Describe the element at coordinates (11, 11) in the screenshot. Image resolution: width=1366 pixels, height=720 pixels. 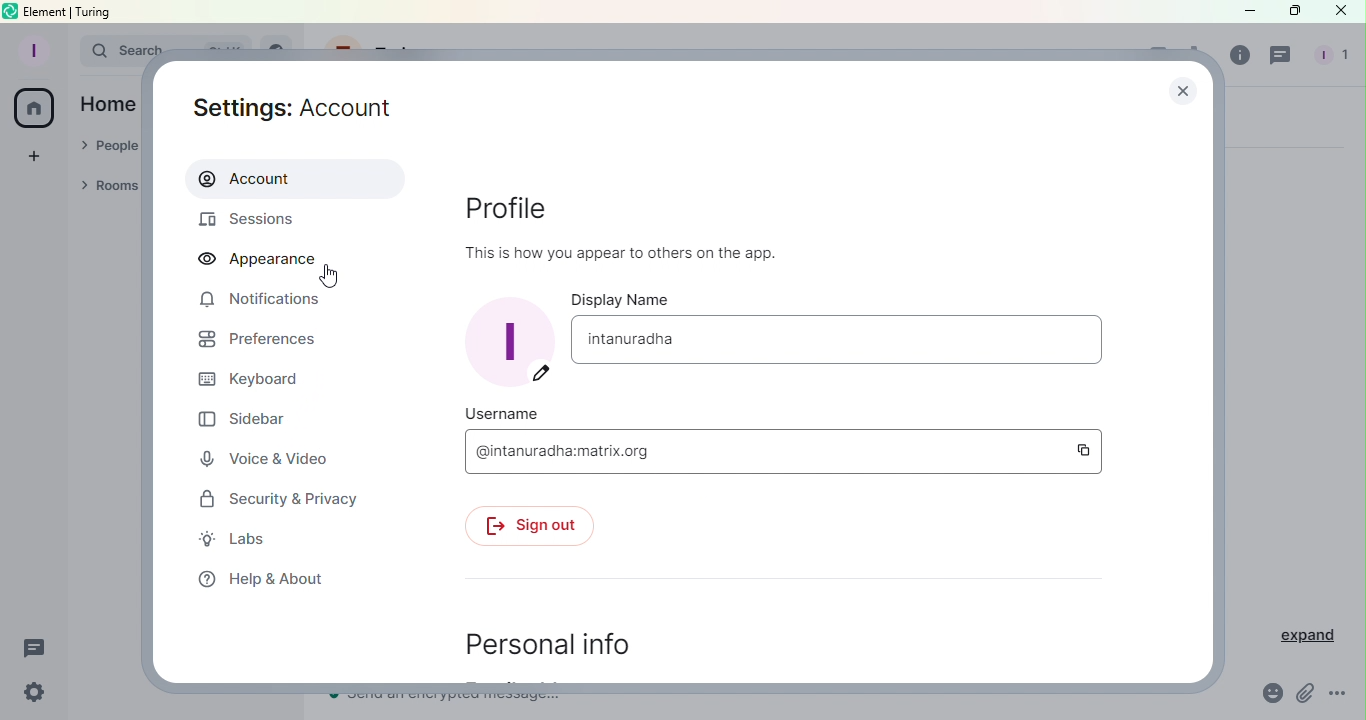
I see `Element icon` at that location.